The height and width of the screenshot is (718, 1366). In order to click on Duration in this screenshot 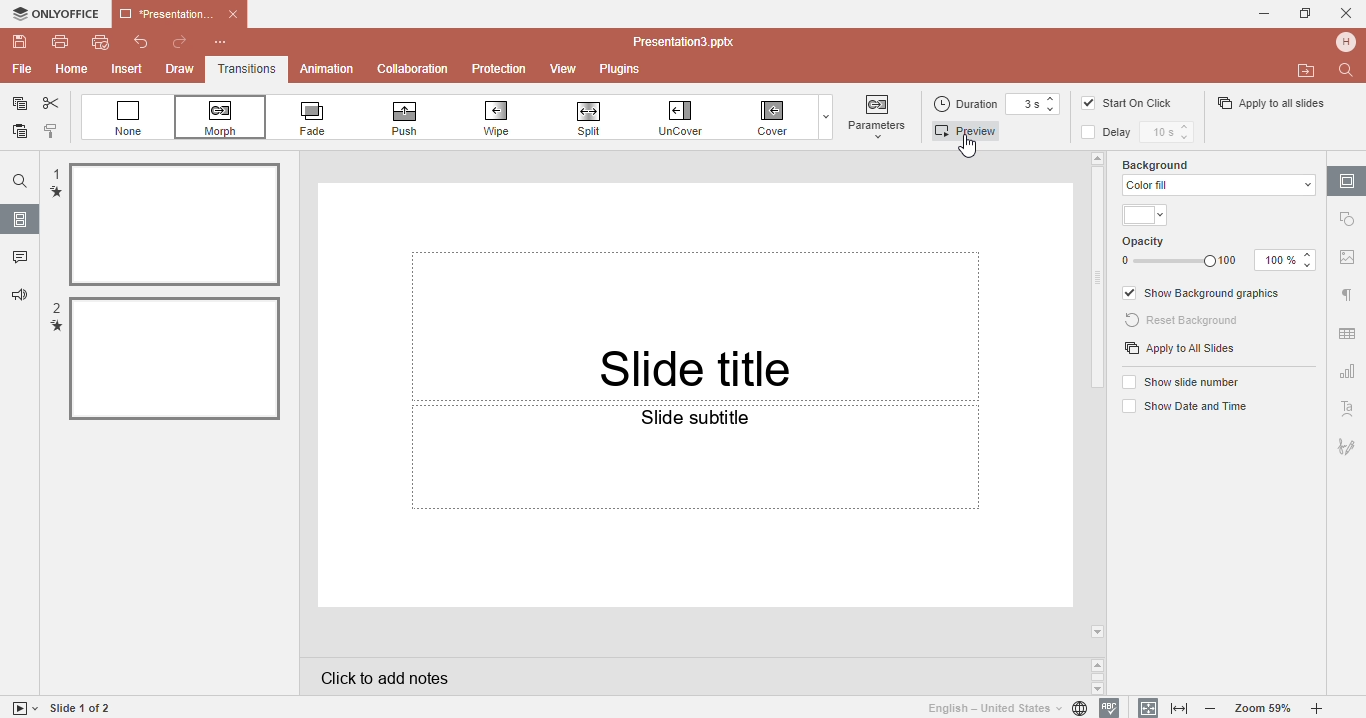, I will do `click(970, 105)`.